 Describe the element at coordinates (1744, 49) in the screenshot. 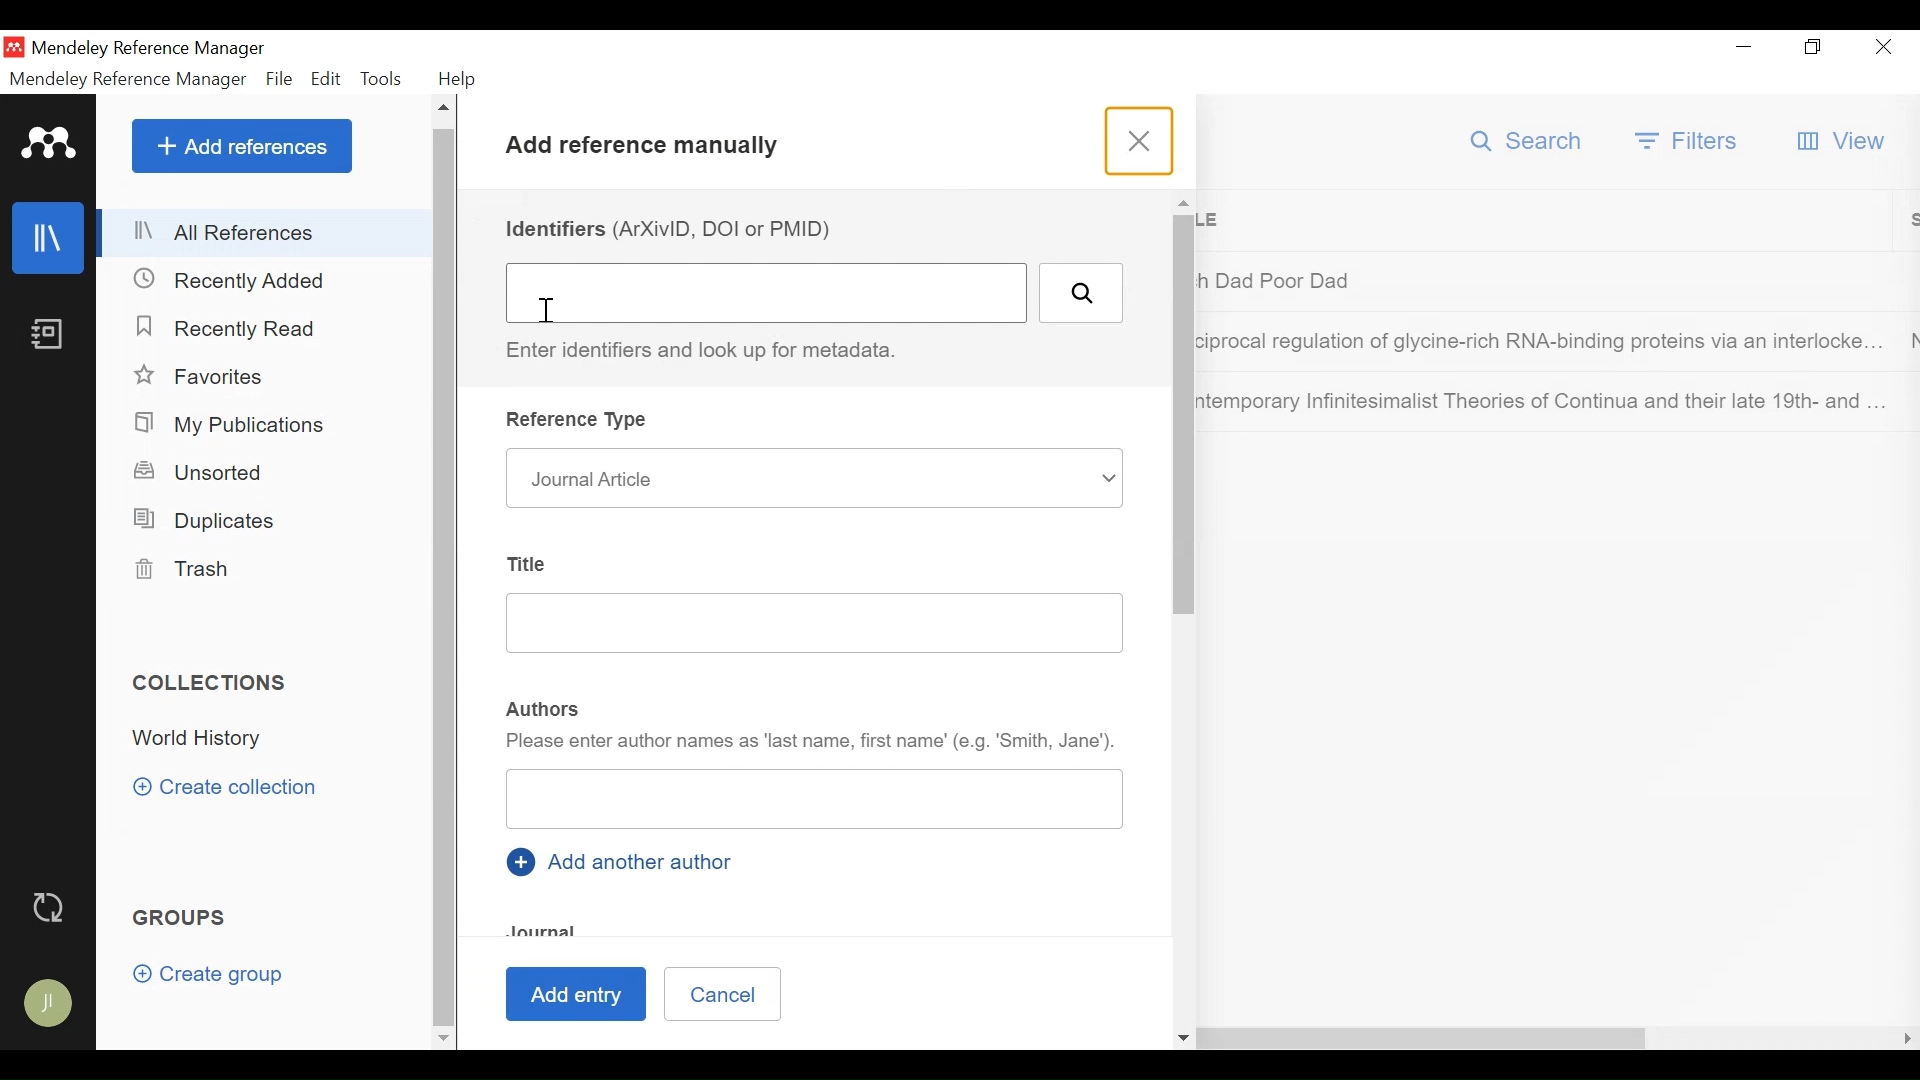

I see `minimize` at that location.